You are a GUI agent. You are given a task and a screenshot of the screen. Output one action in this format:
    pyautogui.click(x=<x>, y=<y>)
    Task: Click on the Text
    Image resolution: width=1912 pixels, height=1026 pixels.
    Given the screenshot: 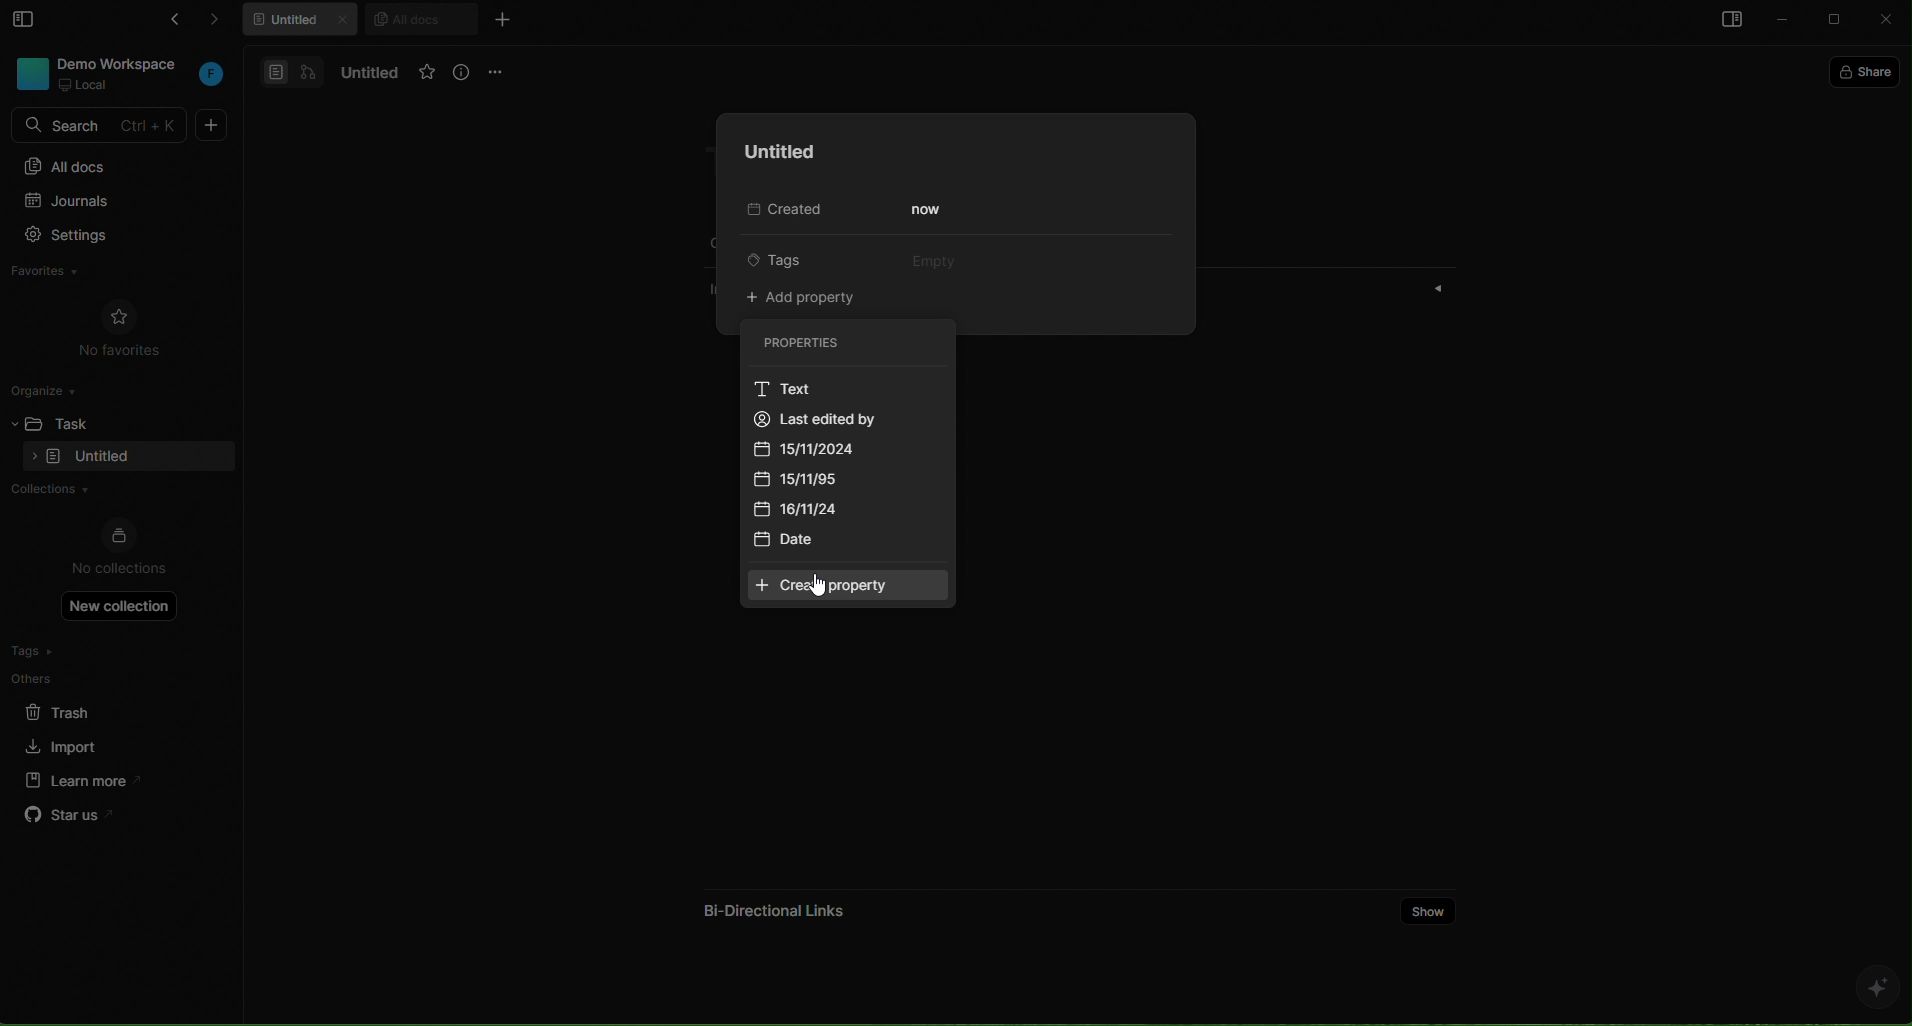 What is the action you would take?
    pyautogui.click(x=782, y=390)
    